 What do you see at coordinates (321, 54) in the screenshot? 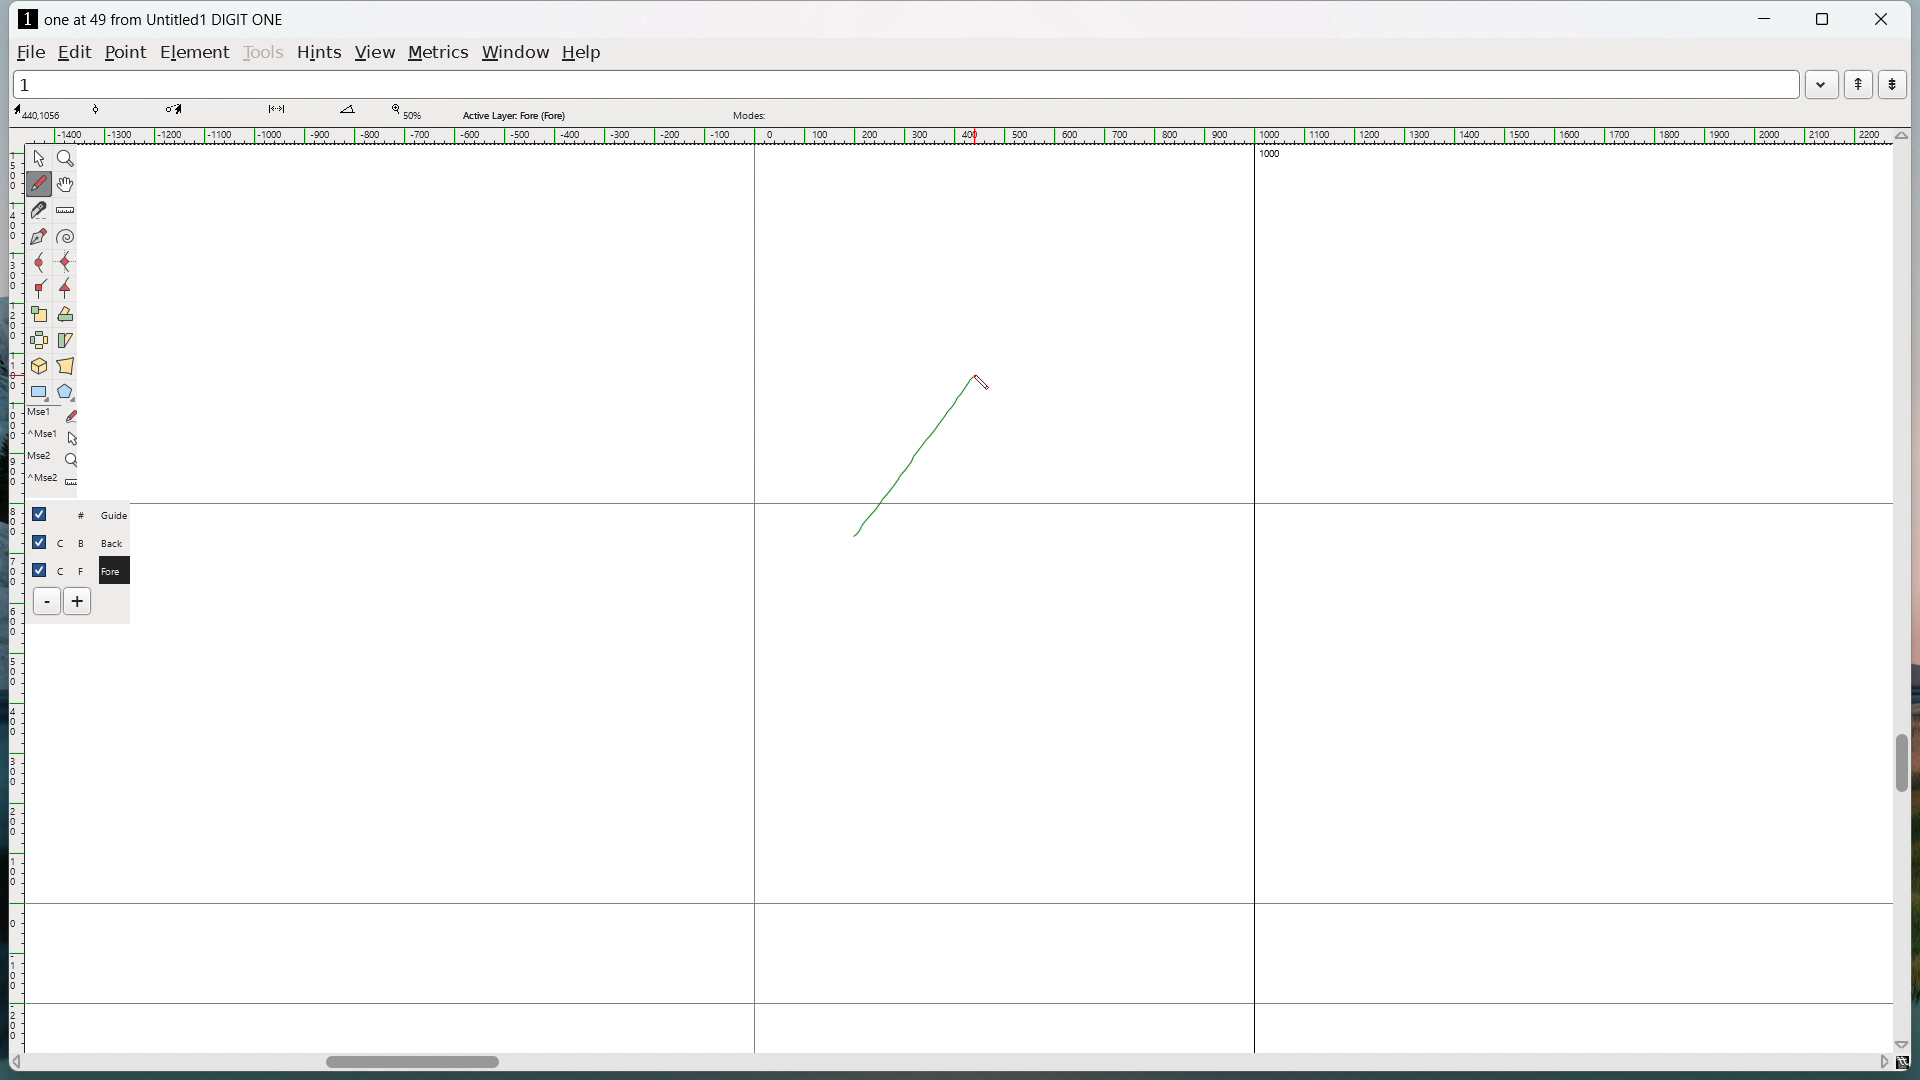
I see `hints` at bounding box center [321, 54].